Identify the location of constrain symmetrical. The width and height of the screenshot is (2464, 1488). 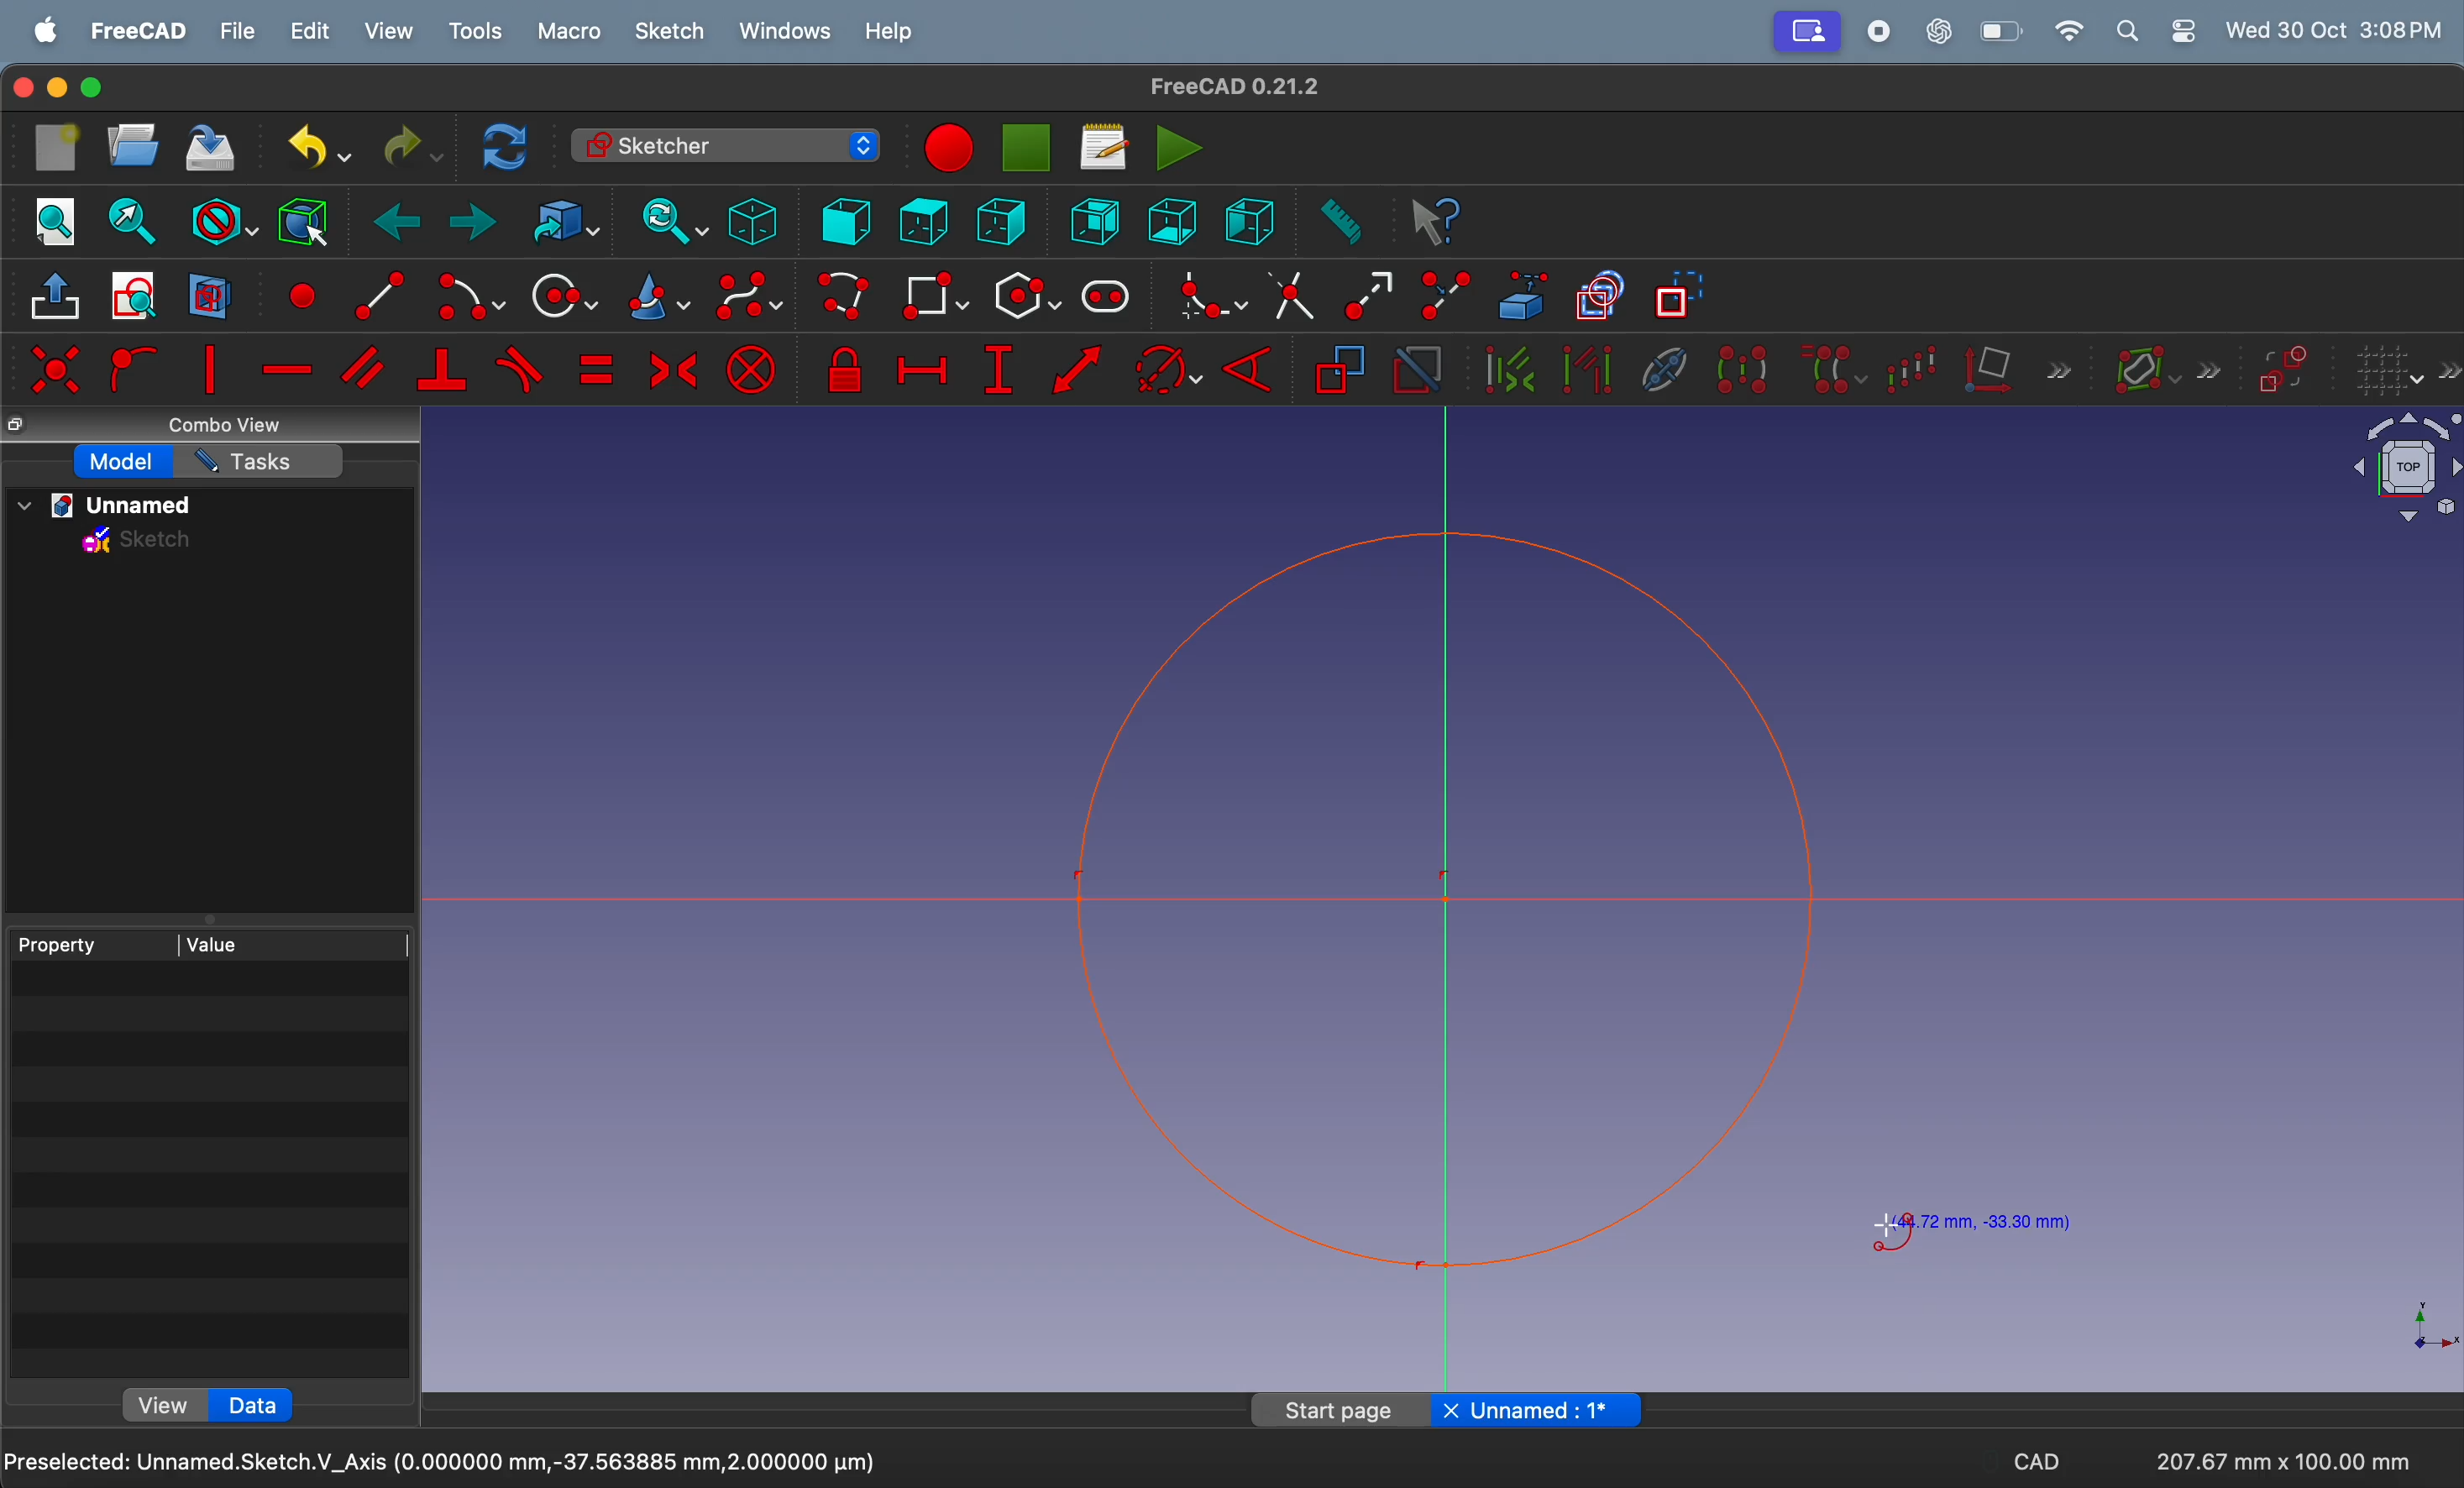
(670, 368).